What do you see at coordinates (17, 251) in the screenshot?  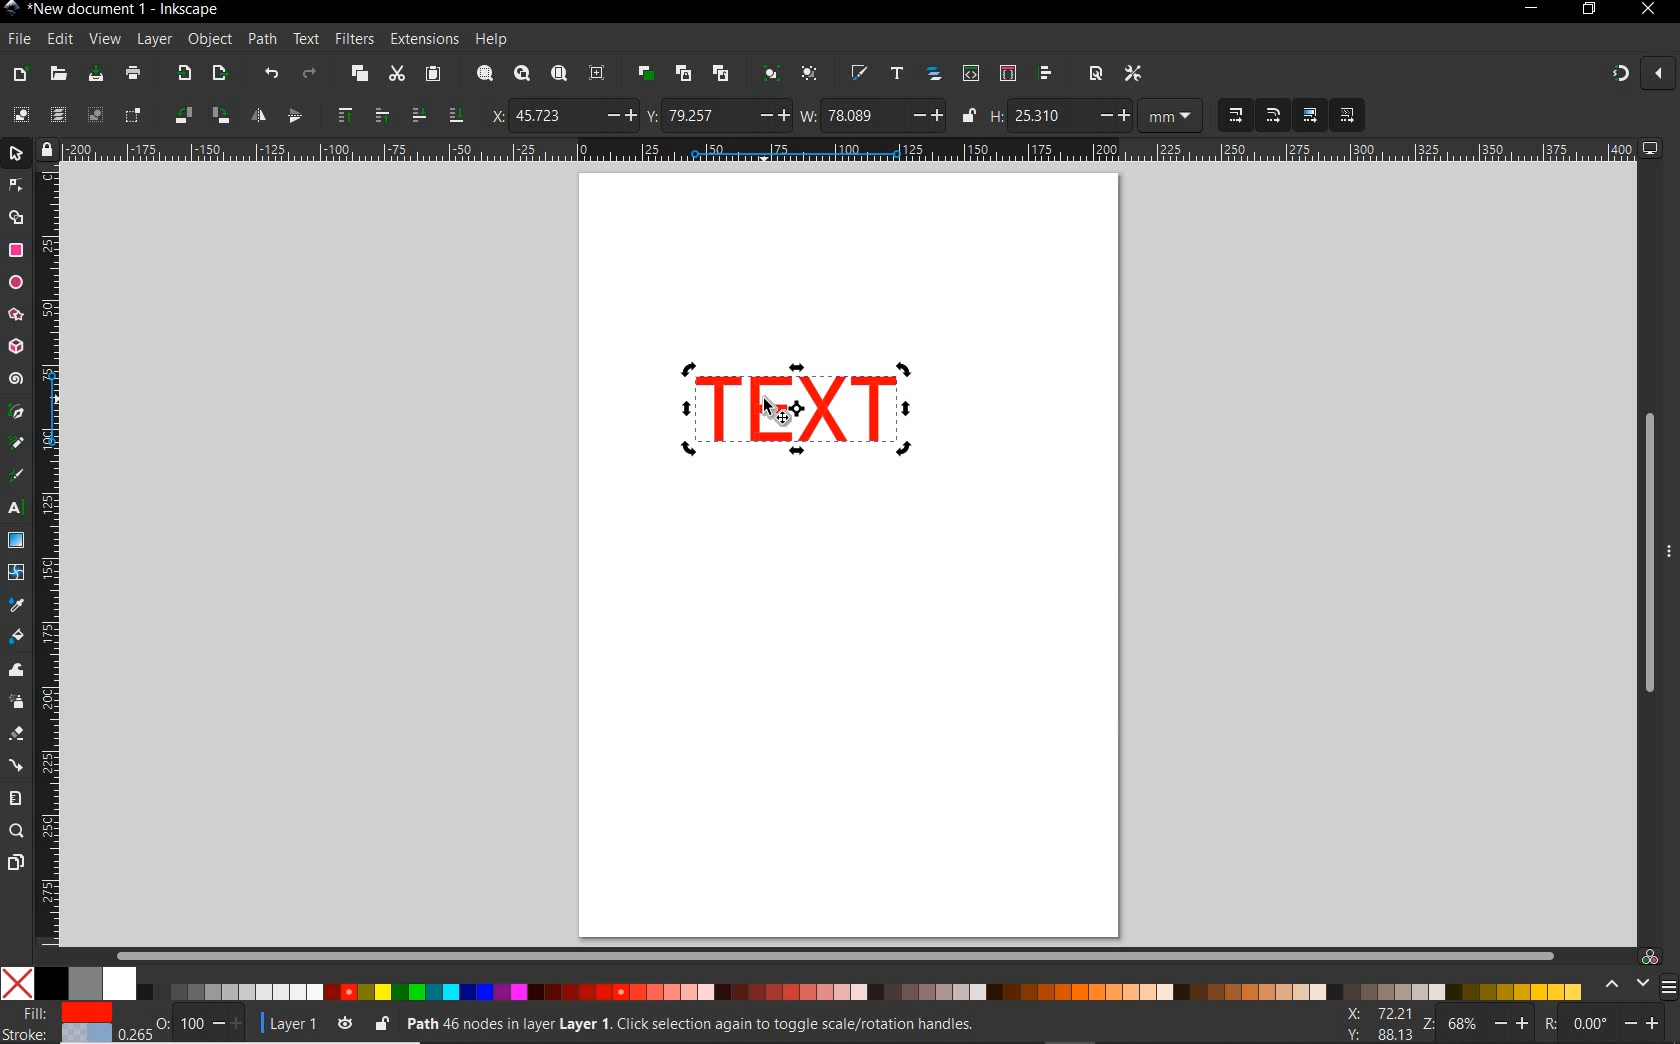 I see `RECTANGLE TOOL` at bounding box center [17, 251].